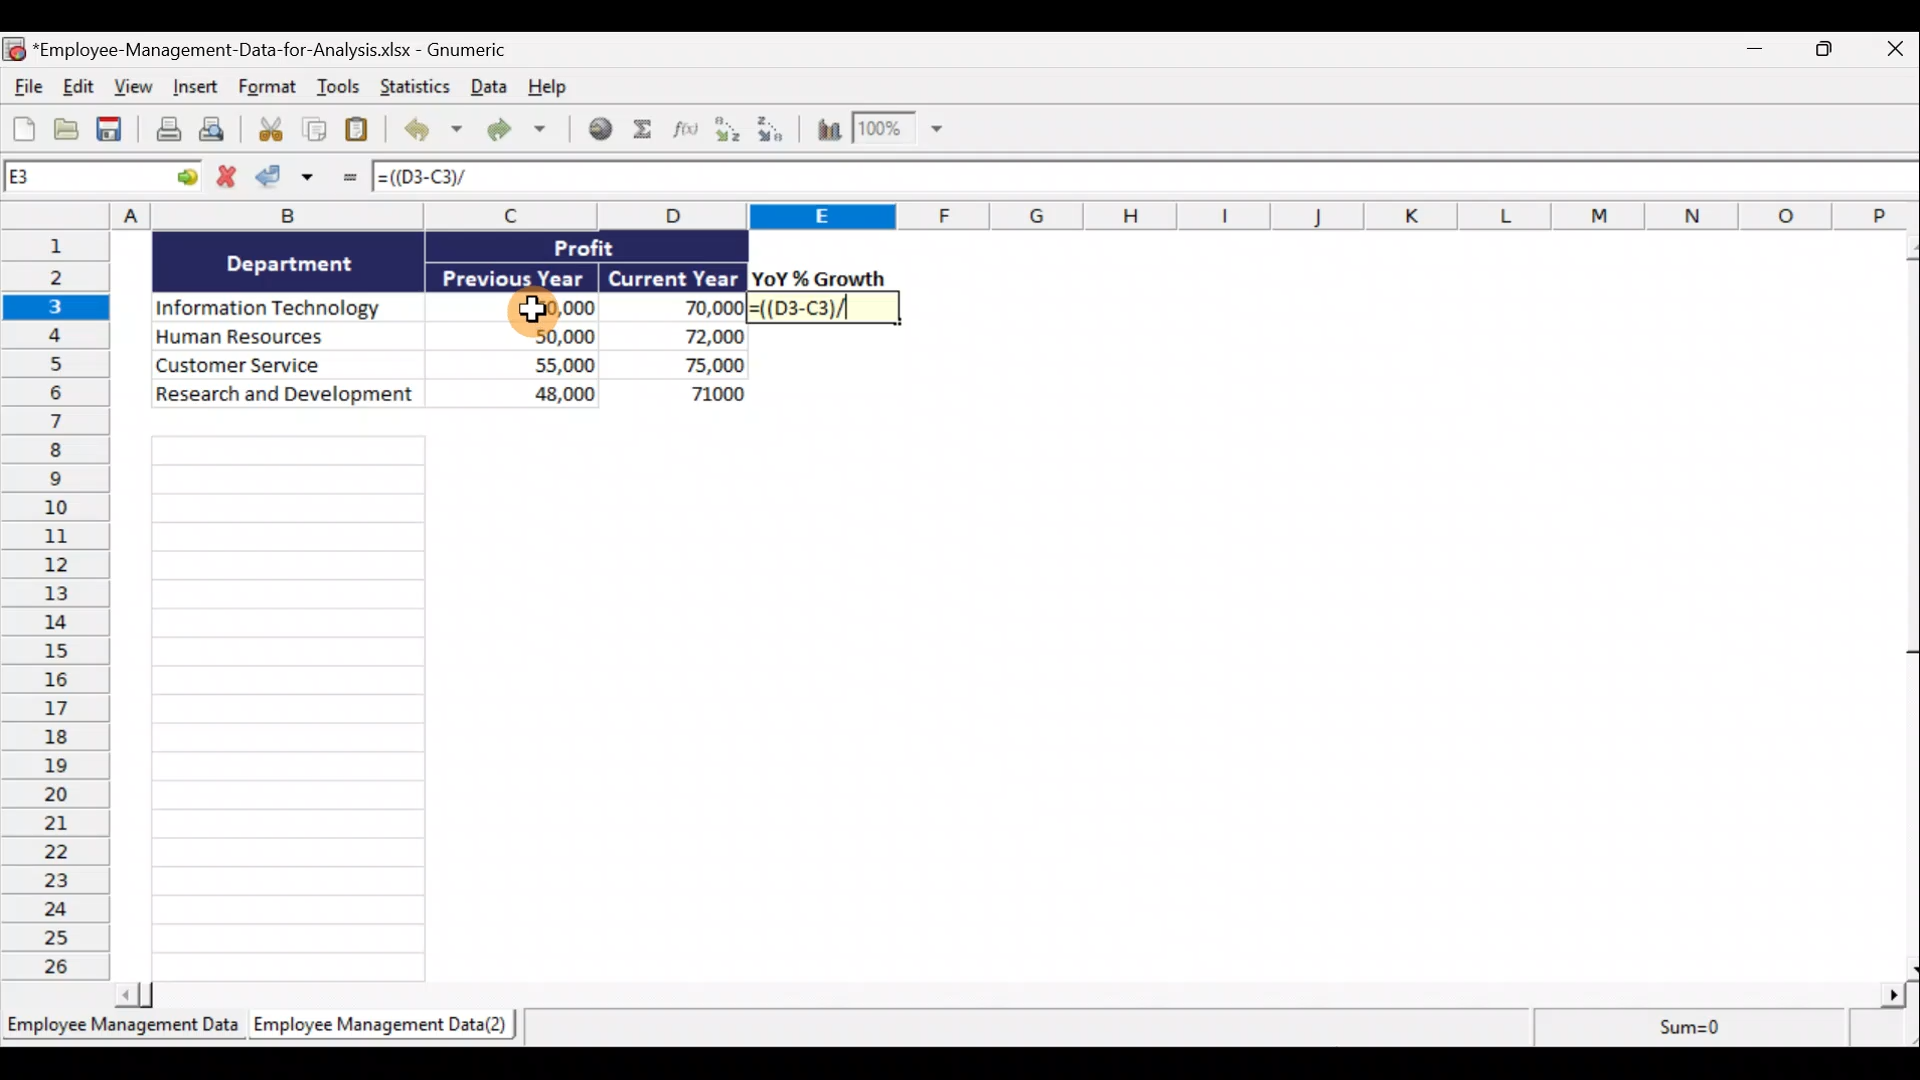 The width and height of the screenshot is (1920, 1080). What do you see at coordinates (429, 181) in the screenshot?
I see `=((D3-C3)/` at bounding box center [429, 181].